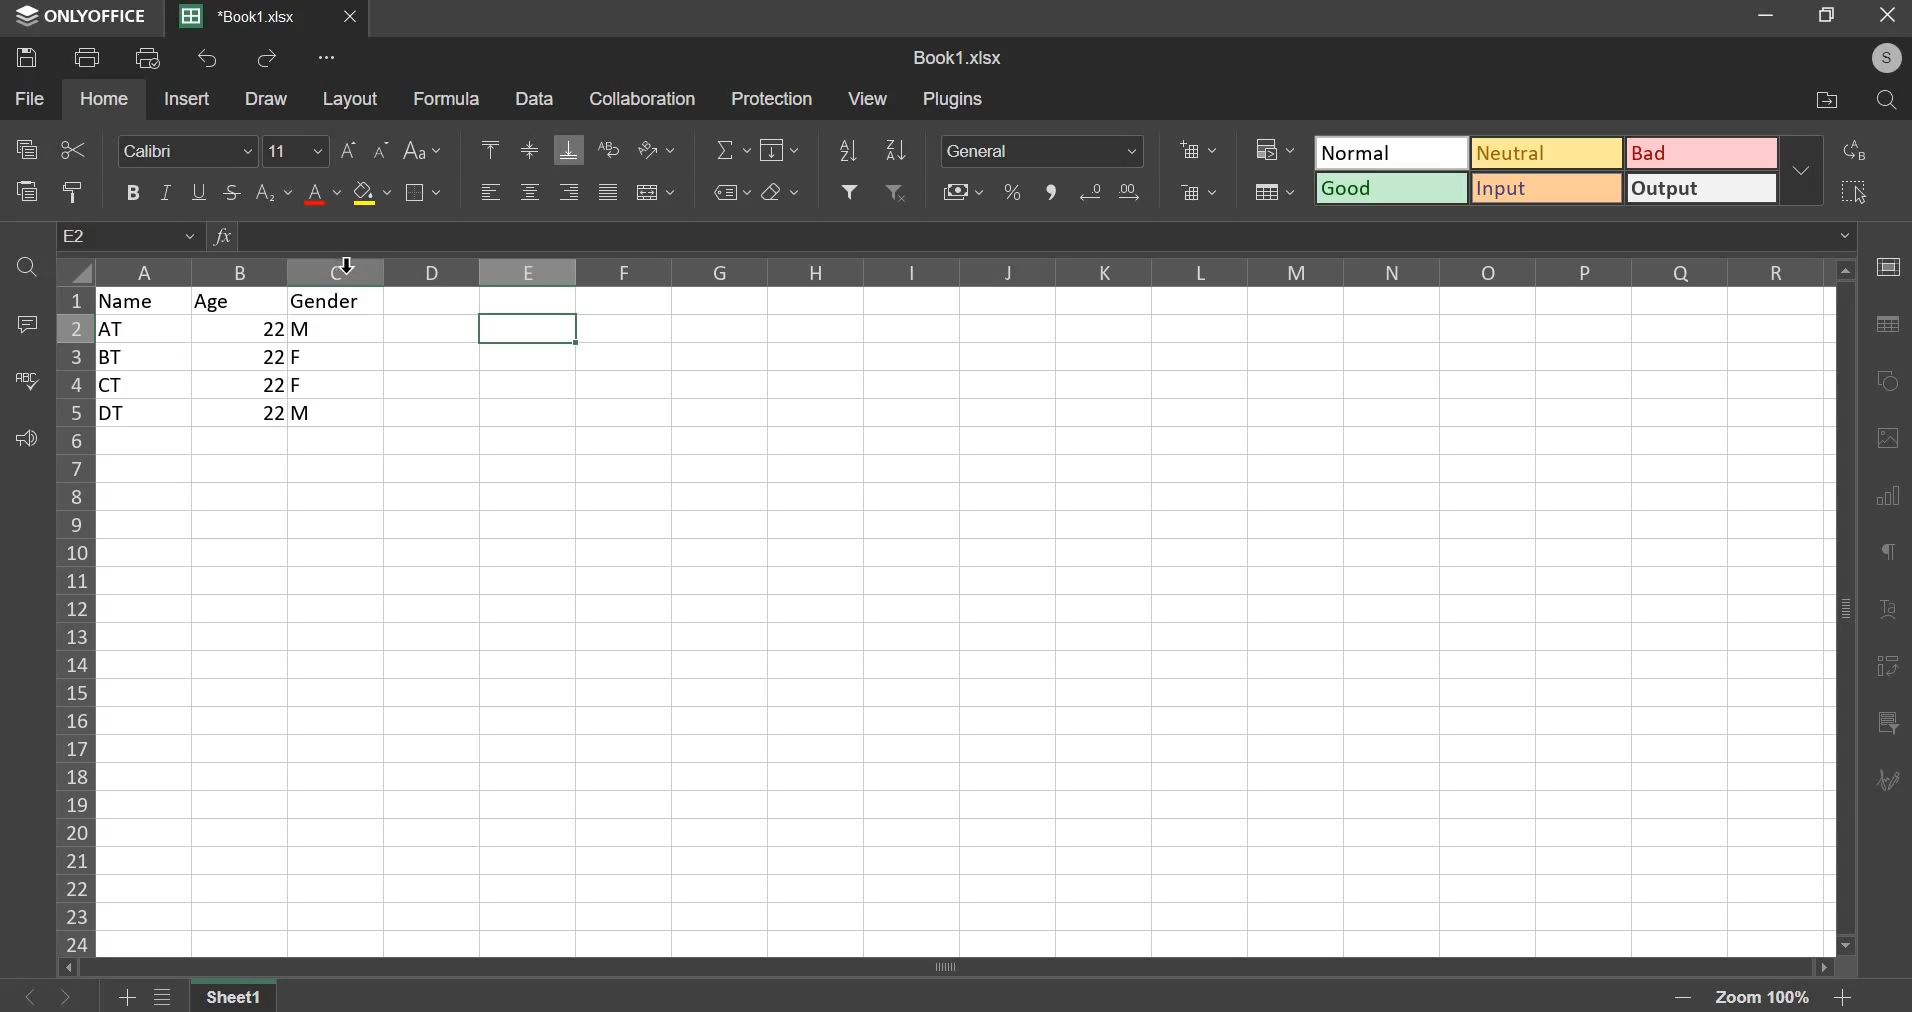 This screenshot has width=1912, height=1012. Describe the element at coordinates (30, 994) in the screenshot. I see `next` at that location.